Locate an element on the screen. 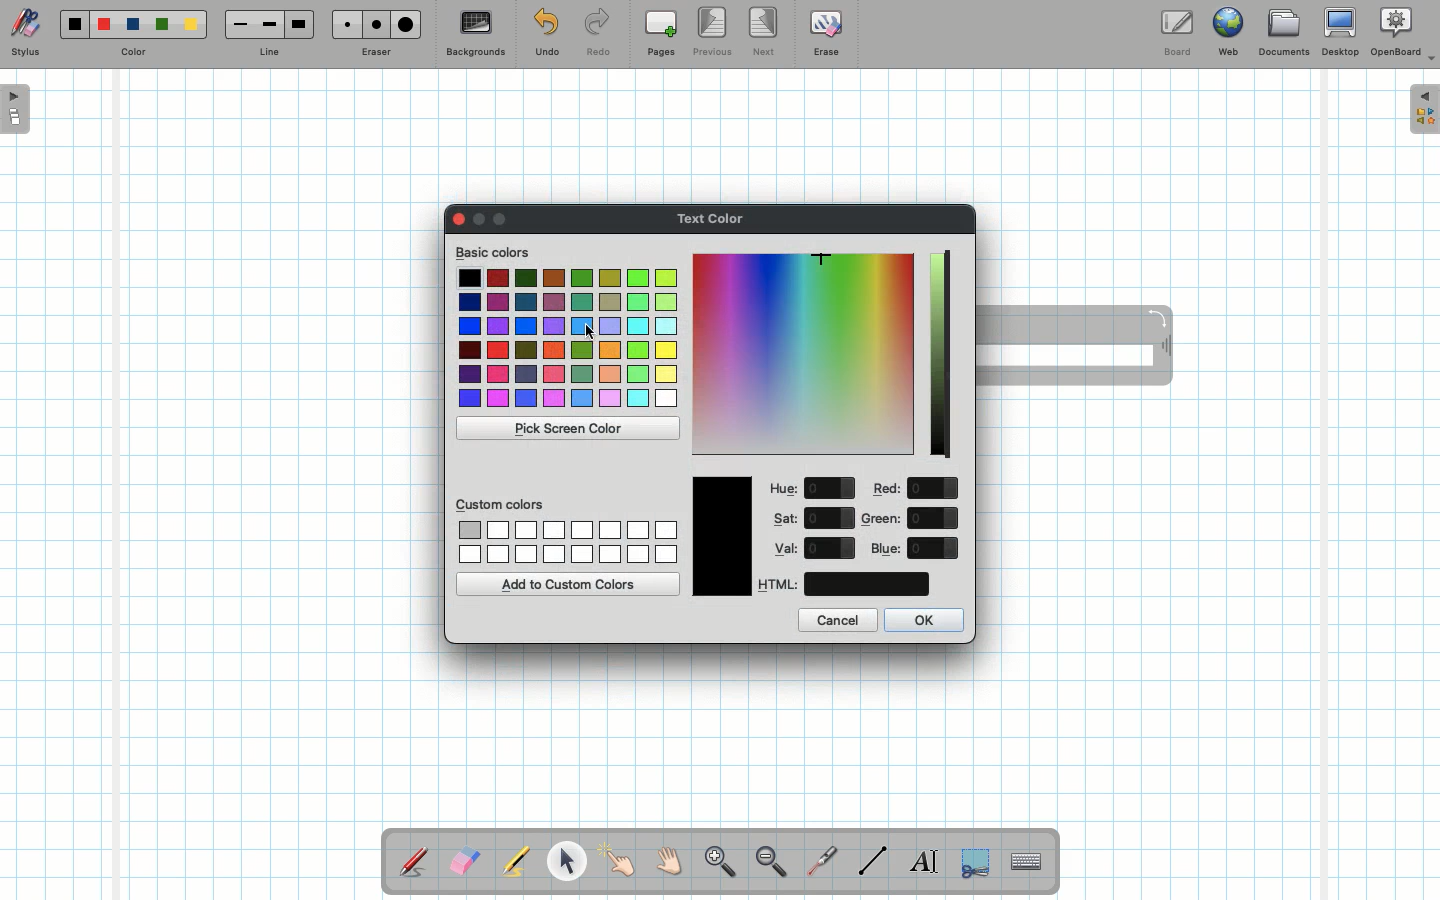  Rotate is located at coordinates (1157, 317).